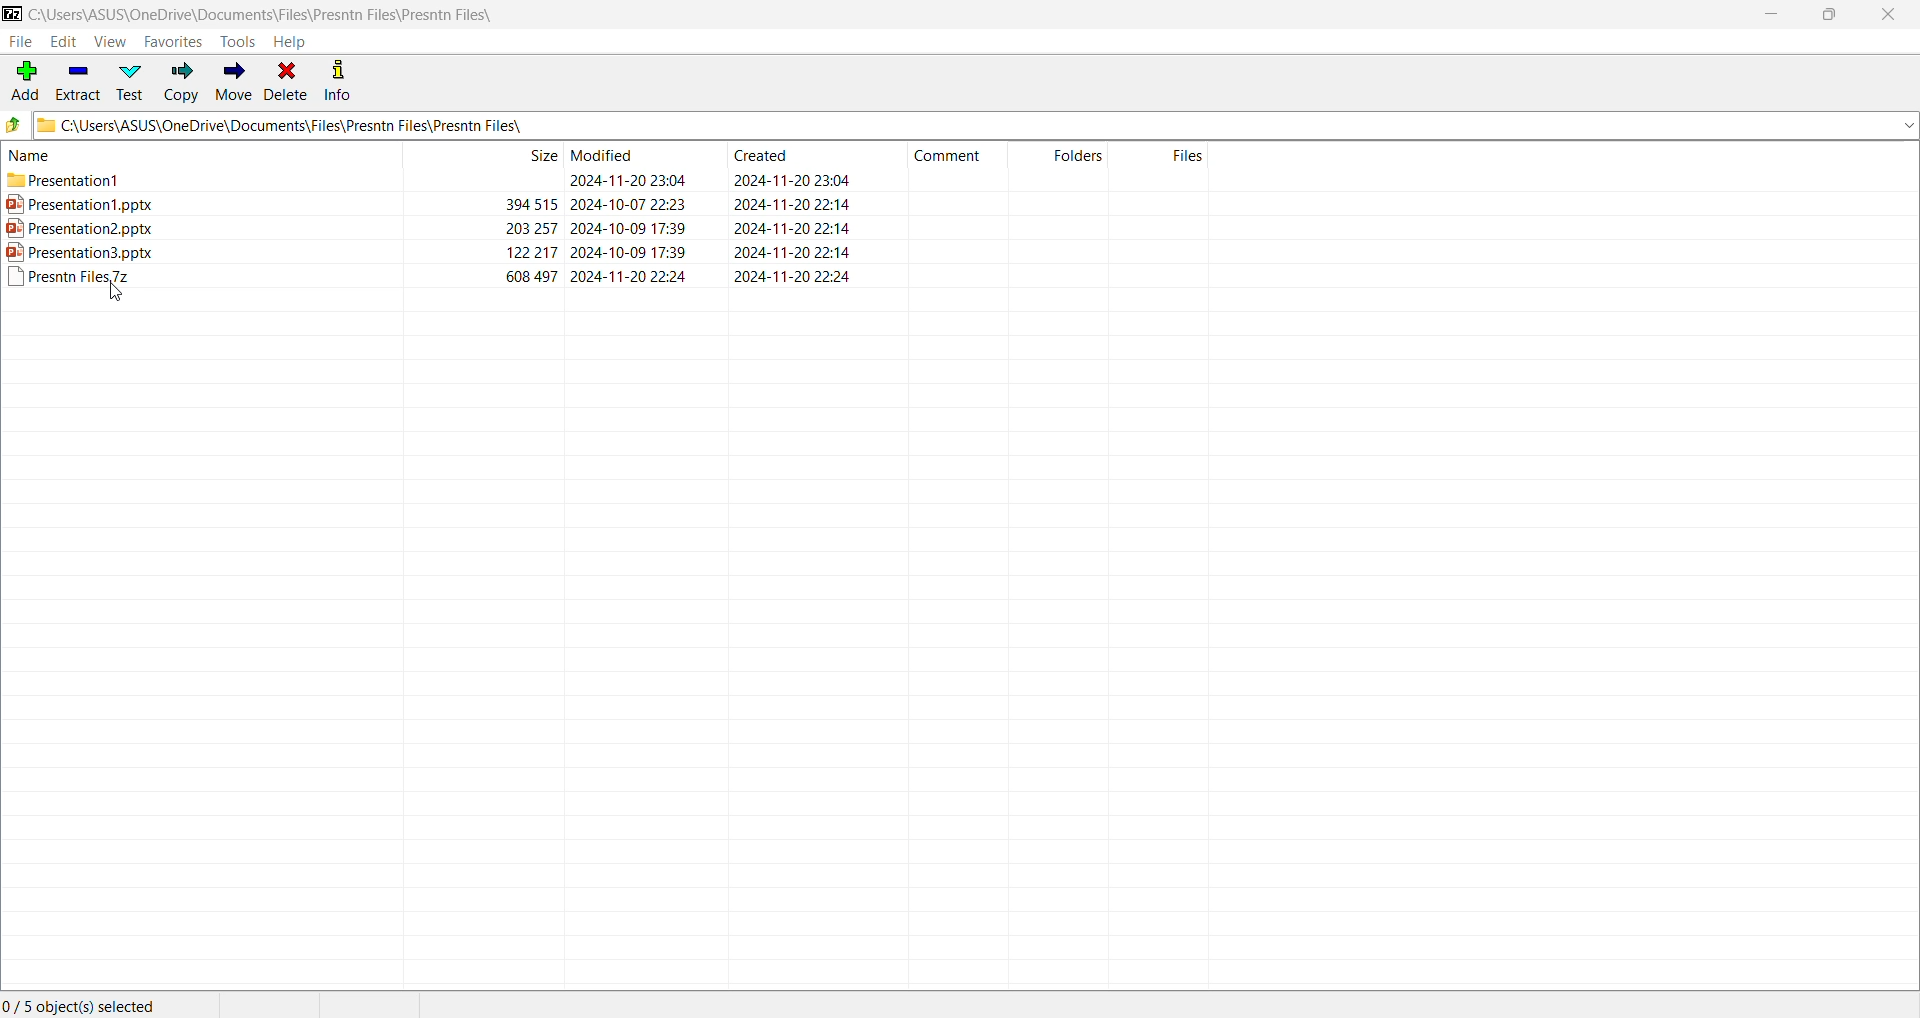 This screenshot has height=1018, width=1920. I want to click on 608 497, so click(524, 275).